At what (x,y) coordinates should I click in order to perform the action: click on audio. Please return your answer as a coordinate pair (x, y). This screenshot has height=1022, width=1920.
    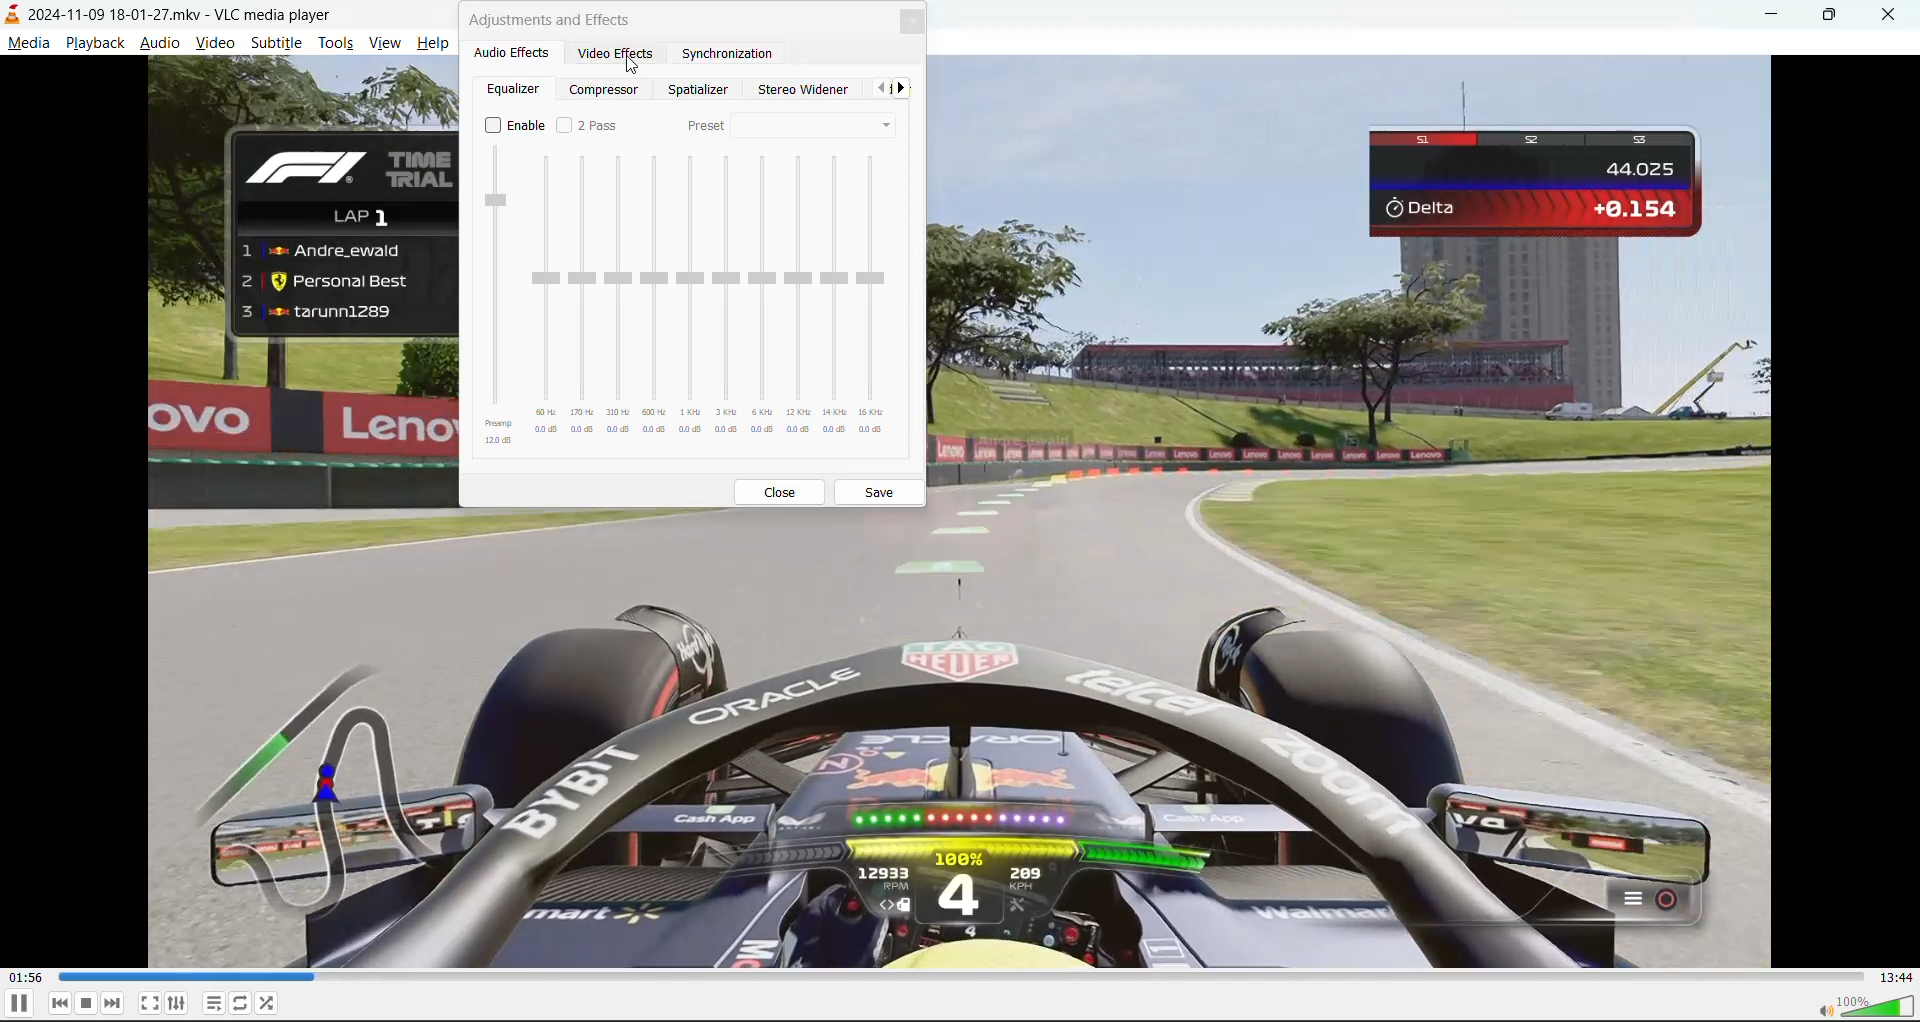
    Looking at the image, I should click on (159, 45).